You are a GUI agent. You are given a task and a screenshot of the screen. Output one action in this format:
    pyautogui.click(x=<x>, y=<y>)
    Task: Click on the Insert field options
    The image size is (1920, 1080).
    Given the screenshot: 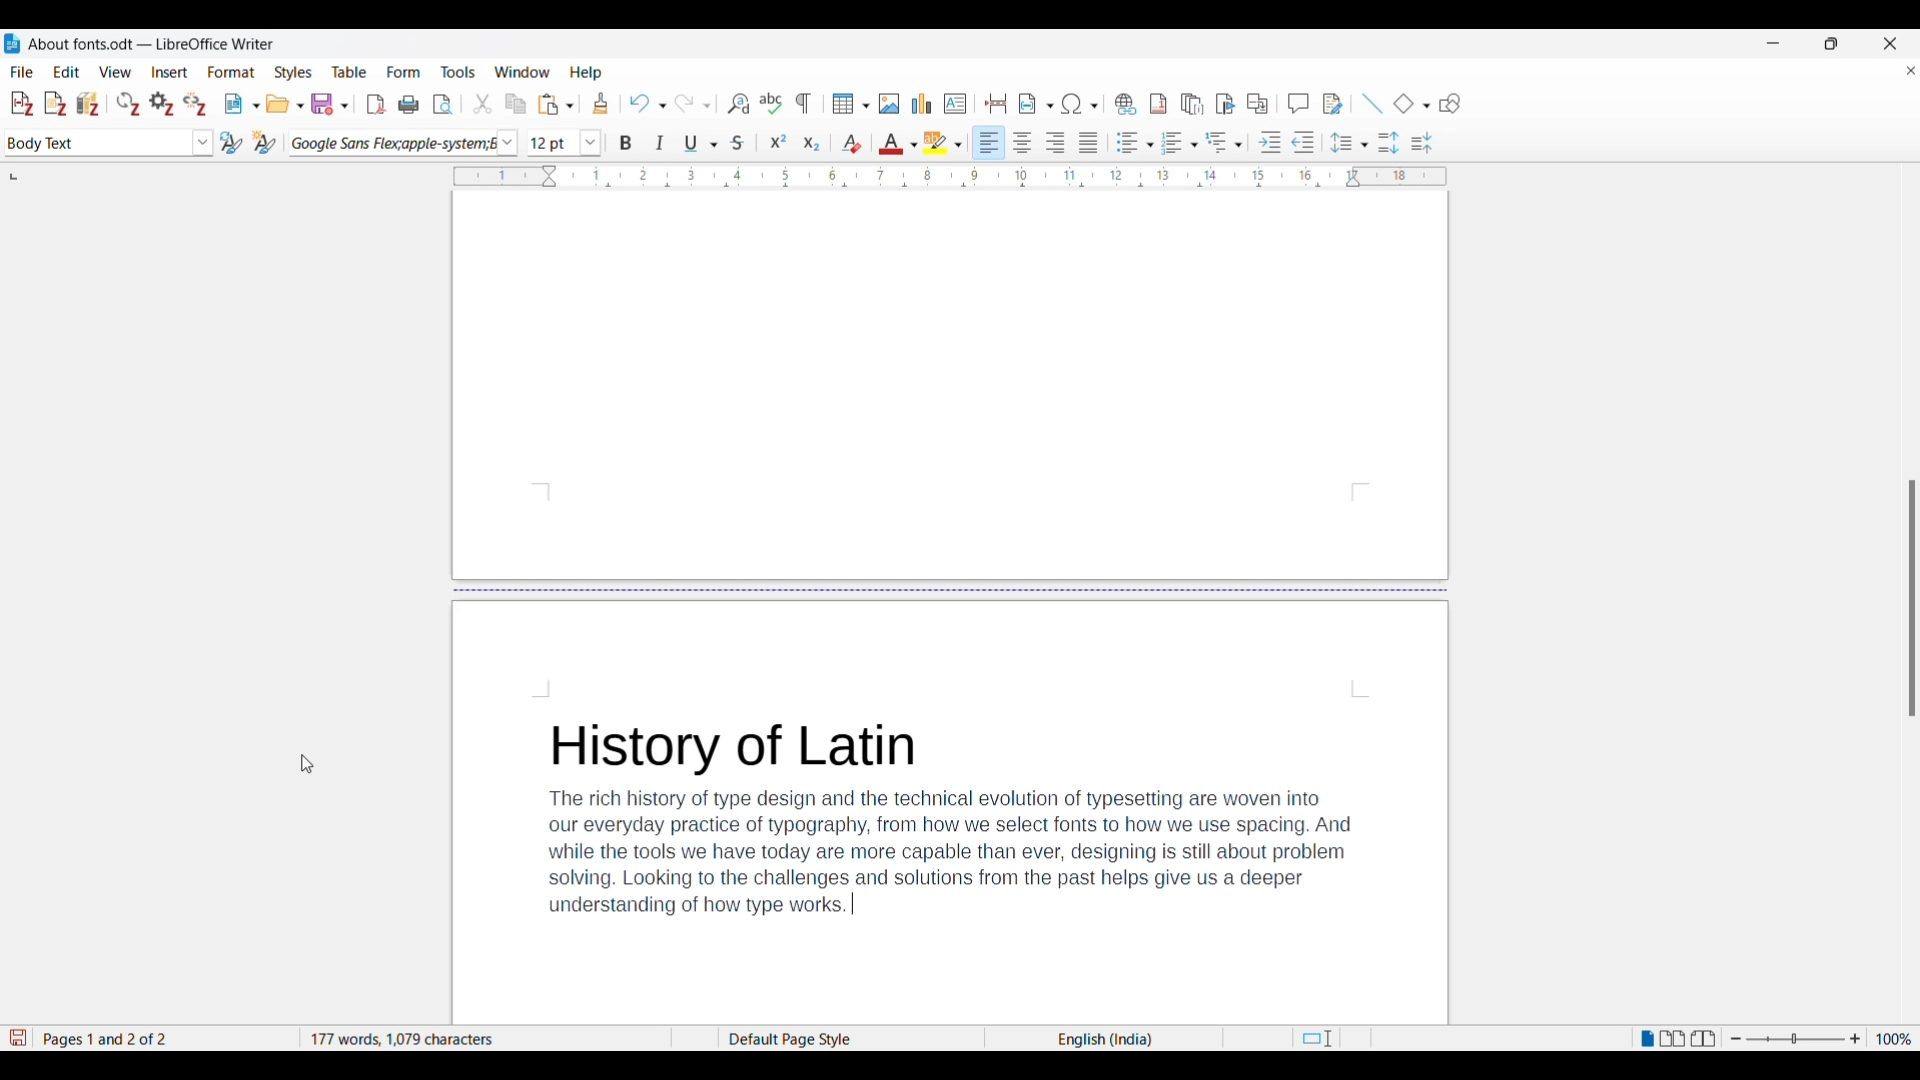 What is the action you would take?
    pyautogui.click(x=1036, y=103)
    